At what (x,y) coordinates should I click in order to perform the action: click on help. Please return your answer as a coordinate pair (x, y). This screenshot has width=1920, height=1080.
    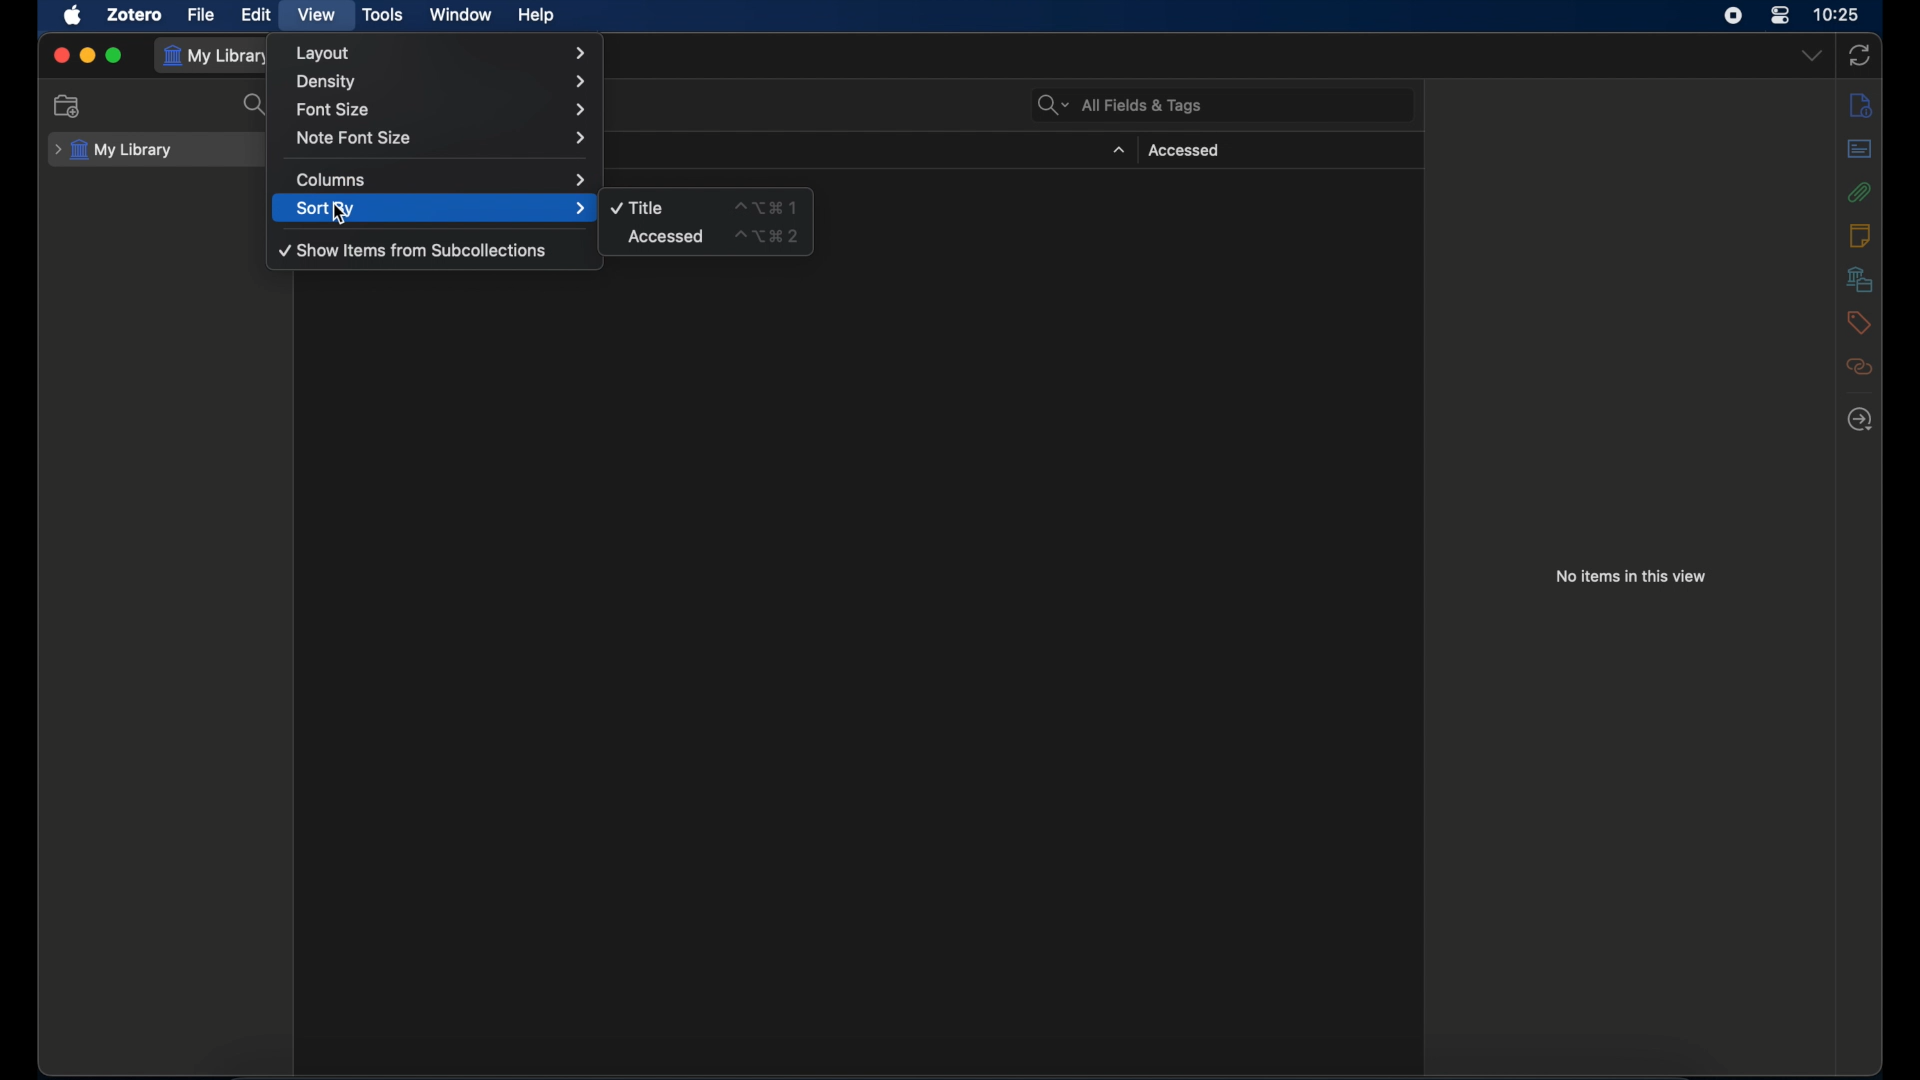
    Looking at the image, I should click on (536, 16).